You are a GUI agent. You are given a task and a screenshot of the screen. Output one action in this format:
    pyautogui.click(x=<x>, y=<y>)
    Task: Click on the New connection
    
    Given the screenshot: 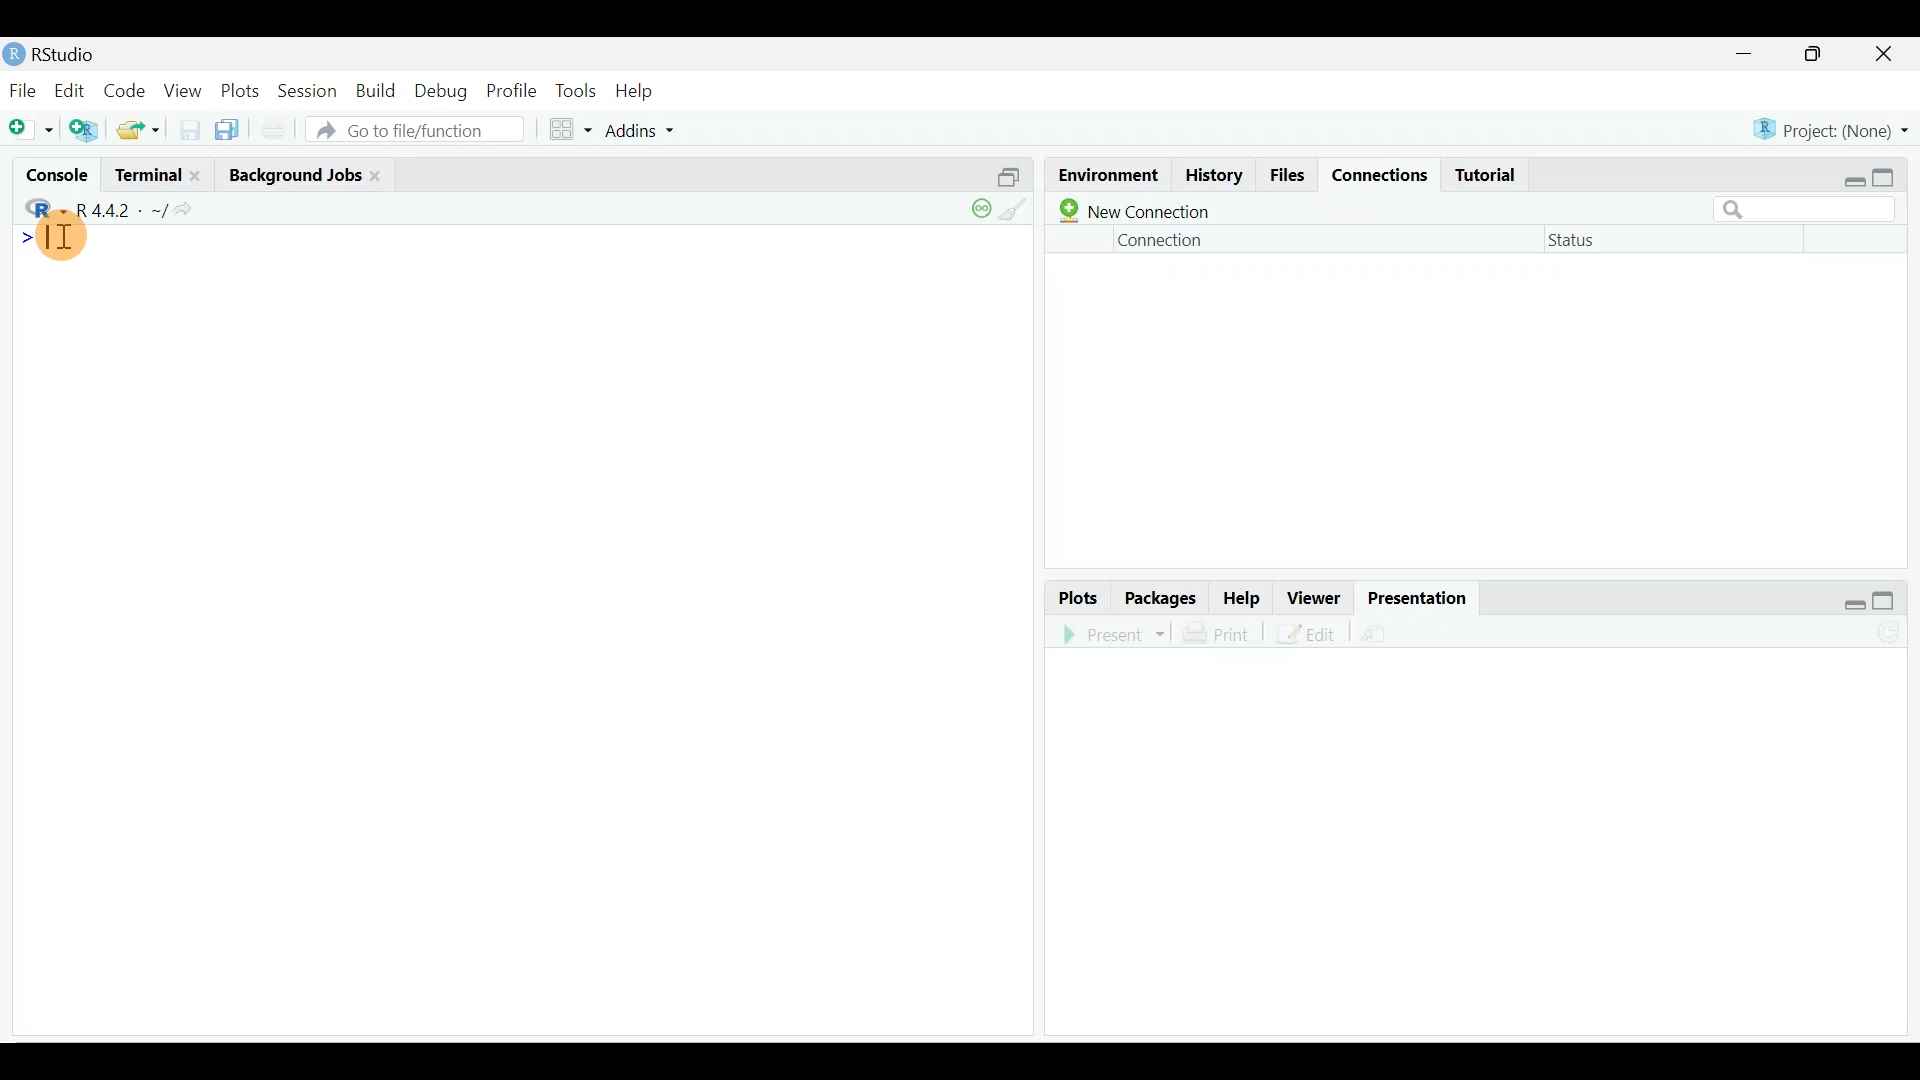 What is the action you would take?
    pyautogui.click(x=1136, y=210)
    